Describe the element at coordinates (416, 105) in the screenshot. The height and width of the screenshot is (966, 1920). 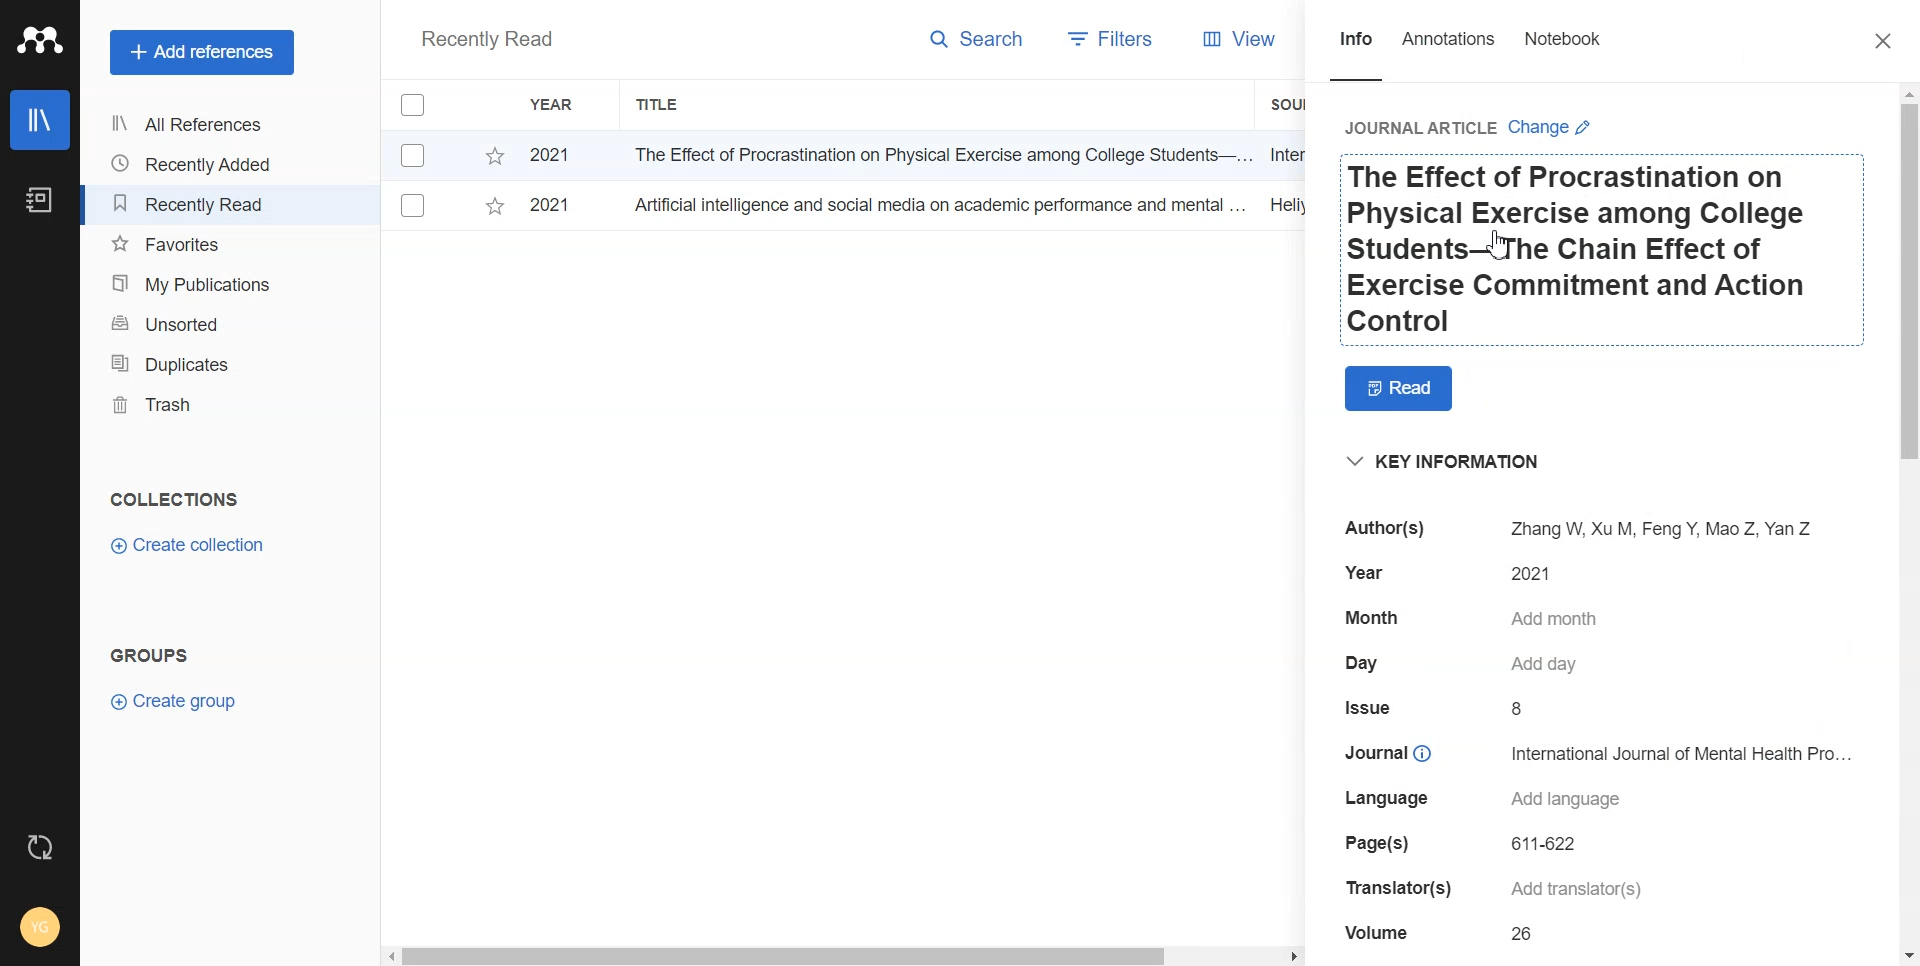
I see `Checkbox` at that location.